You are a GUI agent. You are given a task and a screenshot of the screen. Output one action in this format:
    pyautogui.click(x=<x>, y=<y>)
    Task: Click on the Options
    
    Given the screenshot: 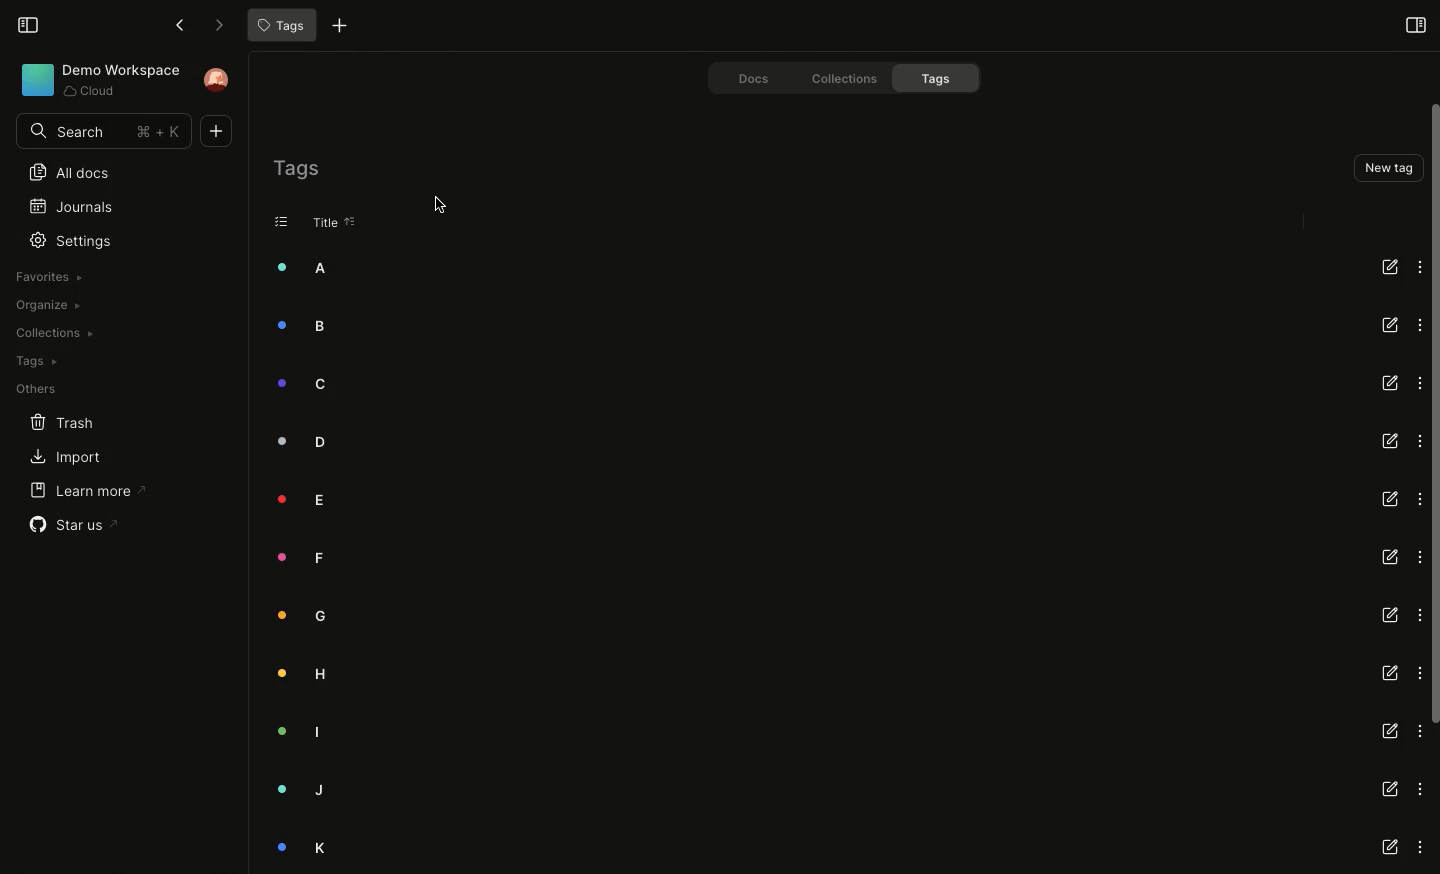 What is the action you would take?
    pyautogui.click(x=1418, y=673)
    